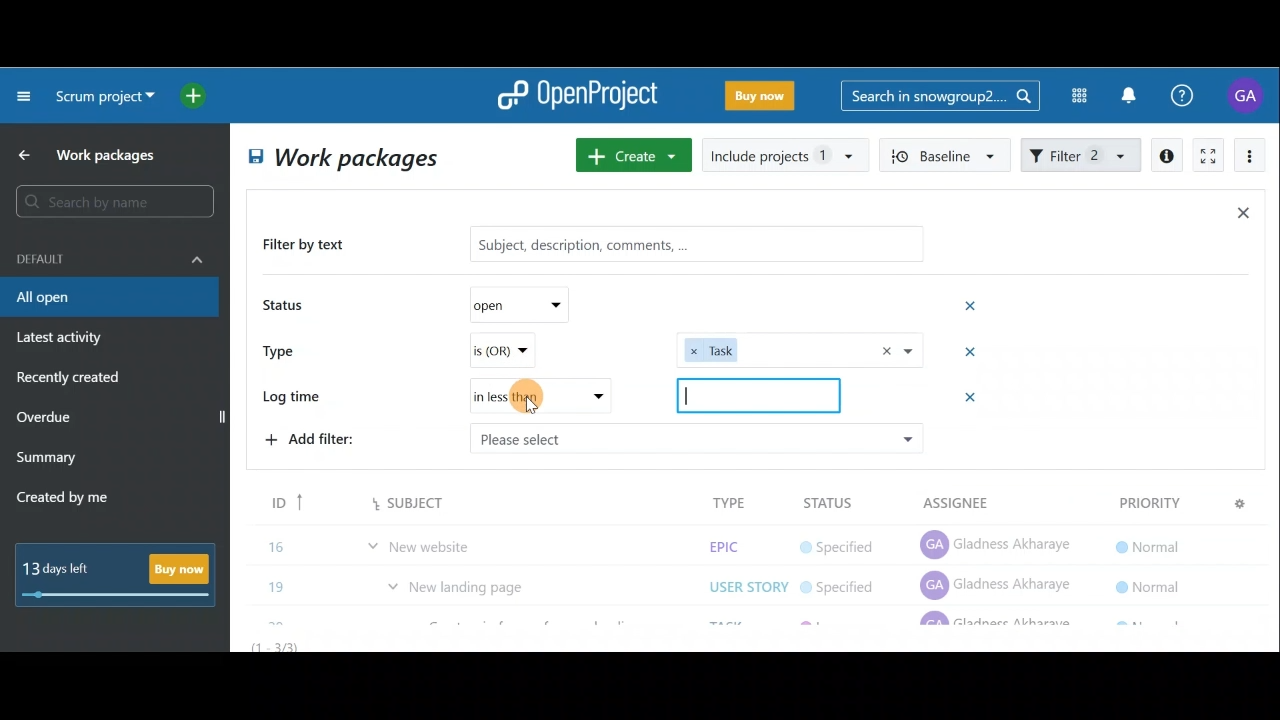  Describe the element at coordinates (1145, 501) in the screenshot. I see `normal` at that location.